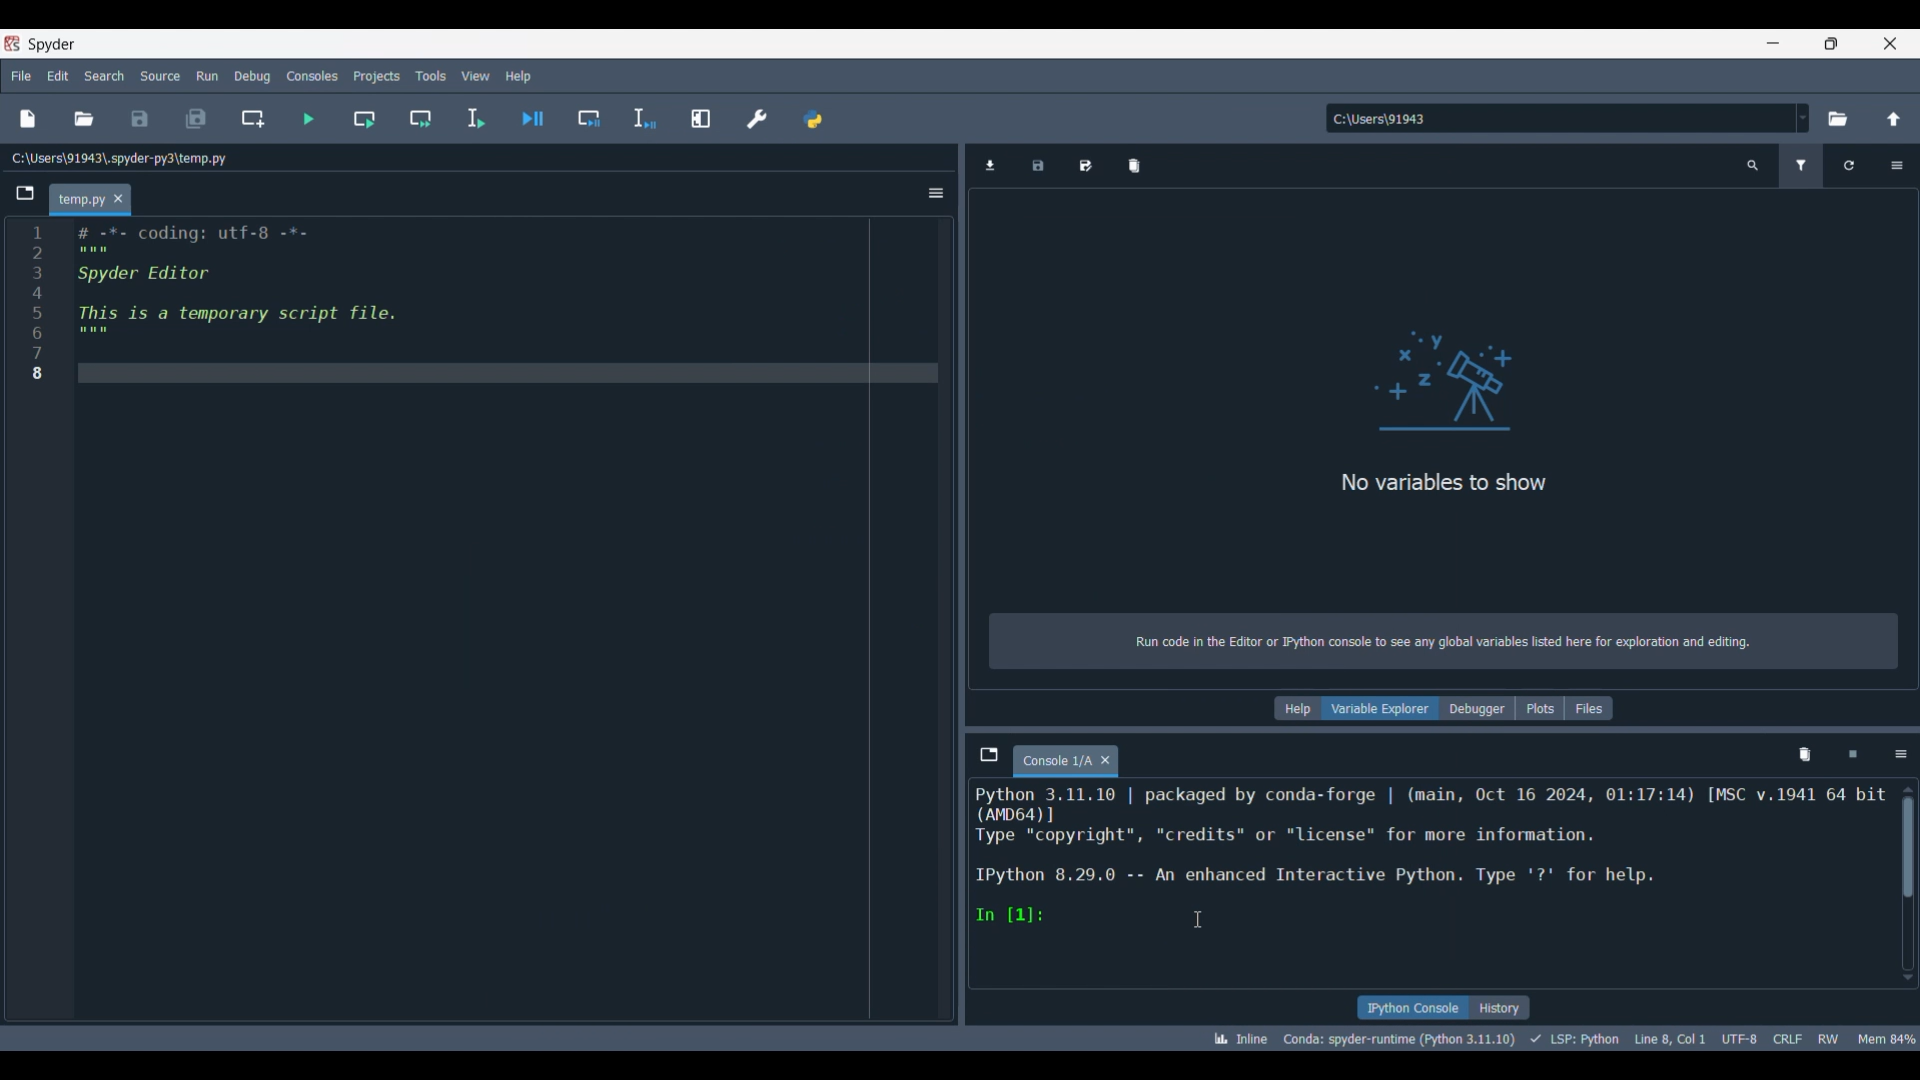 This screenshot has width=1920, height=1080. What do you see at coordinates (1037, 166) in the screenshot?
I see `Save data` at bounding box center [1037, 166].